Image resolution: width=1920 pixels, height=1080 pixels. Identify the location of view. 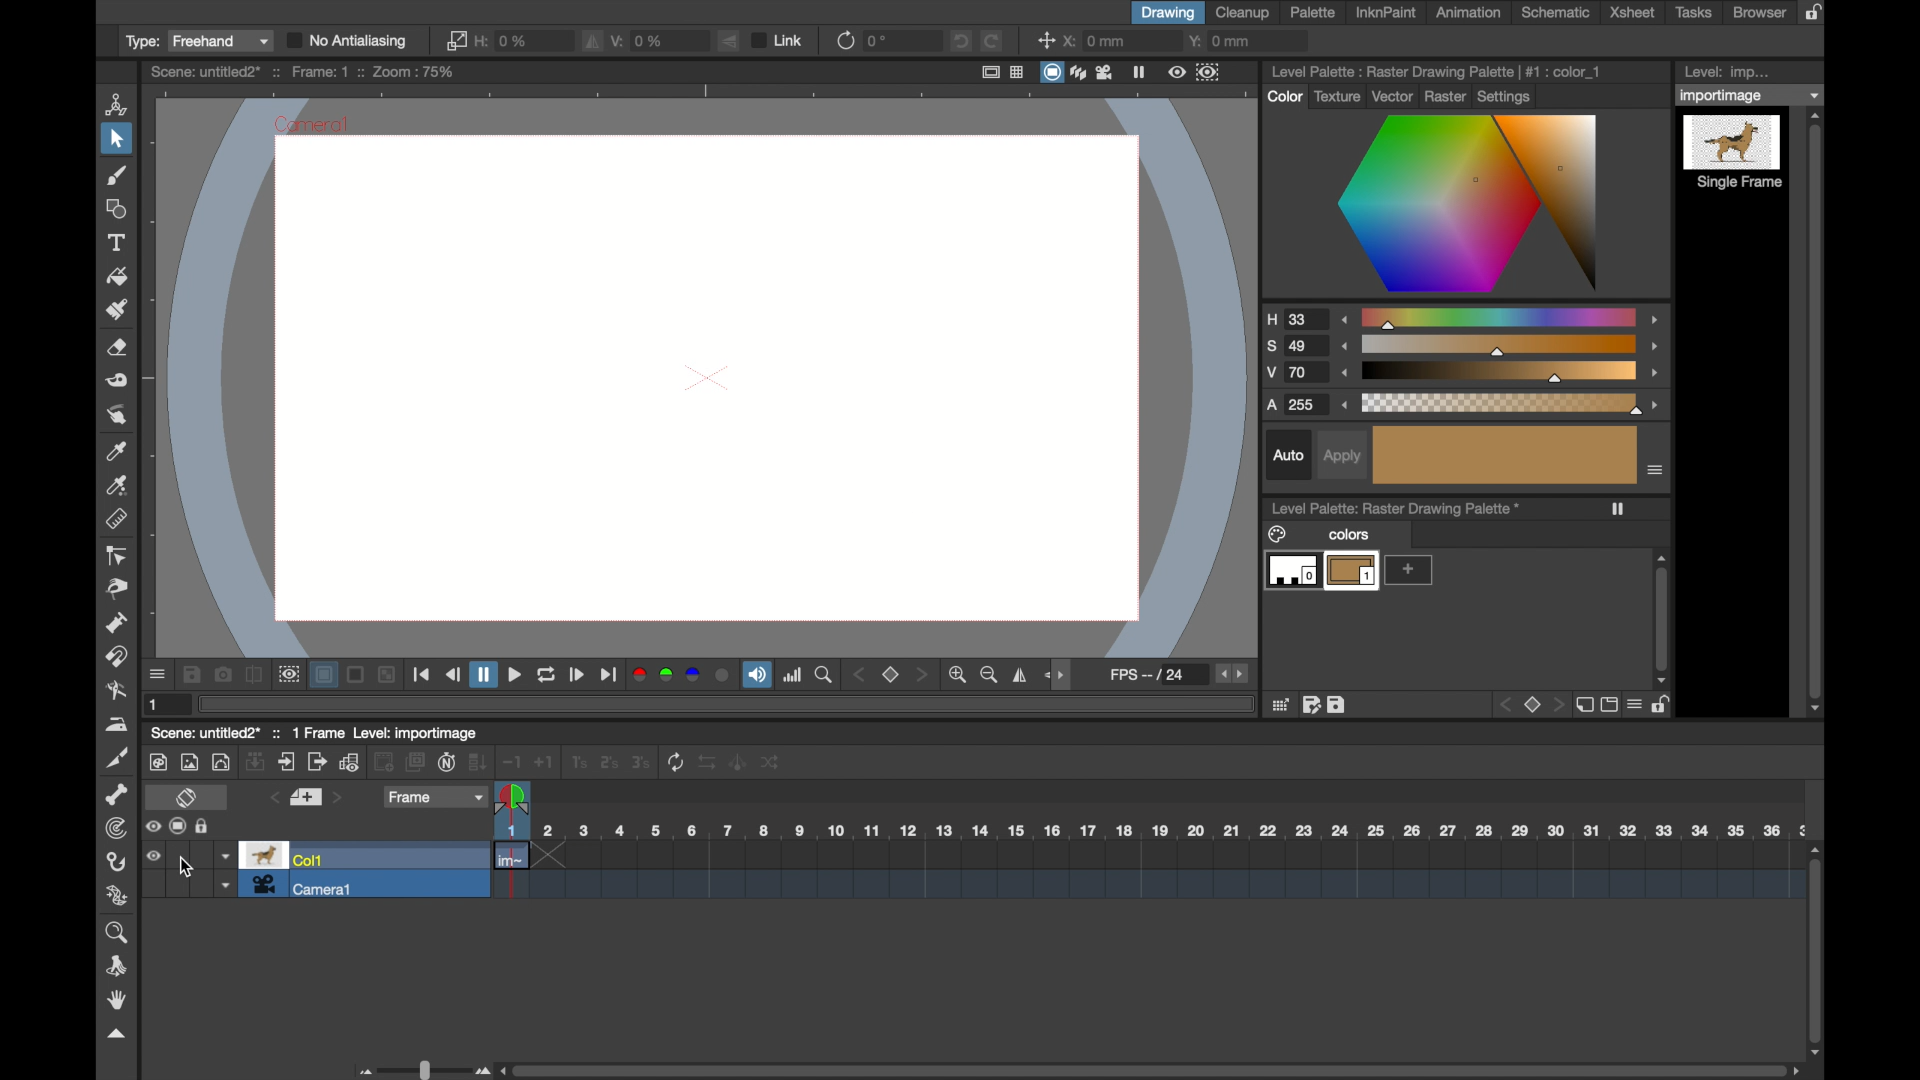
(1176, 73).